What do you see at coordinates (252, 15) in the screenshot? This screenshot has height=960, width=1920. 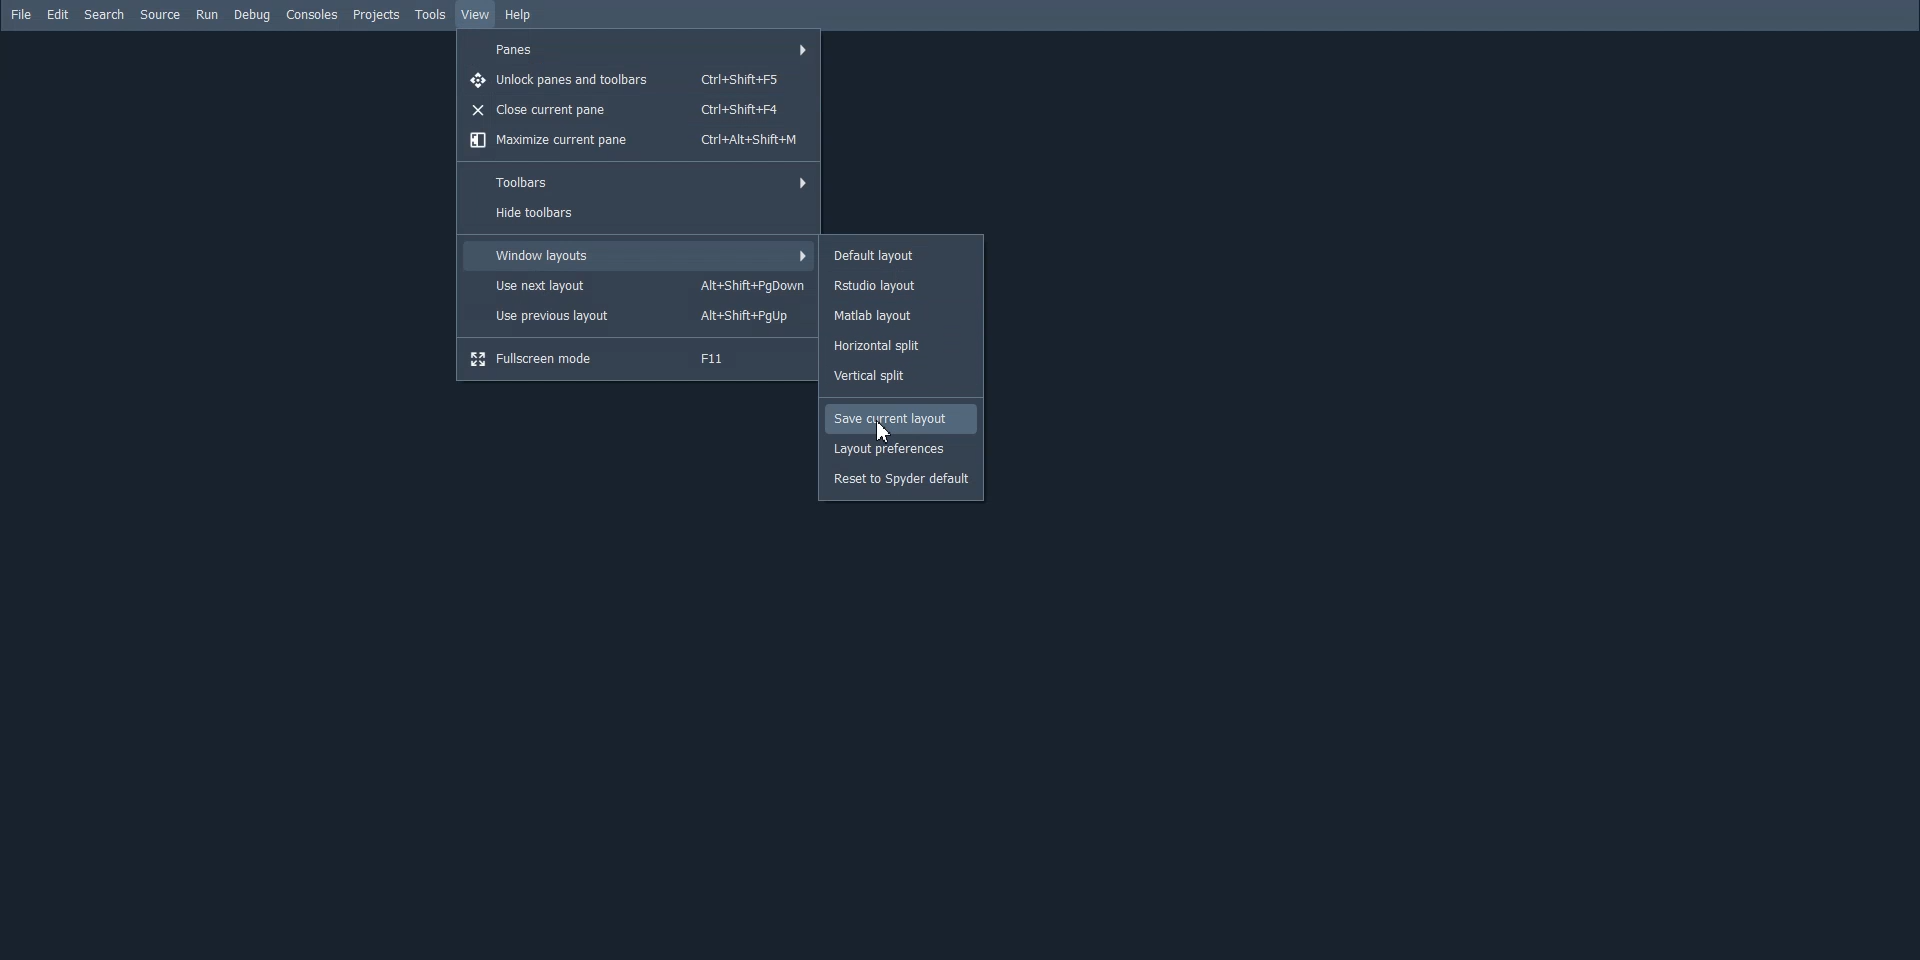 I see `Debug` at bounding box center [252, 15].